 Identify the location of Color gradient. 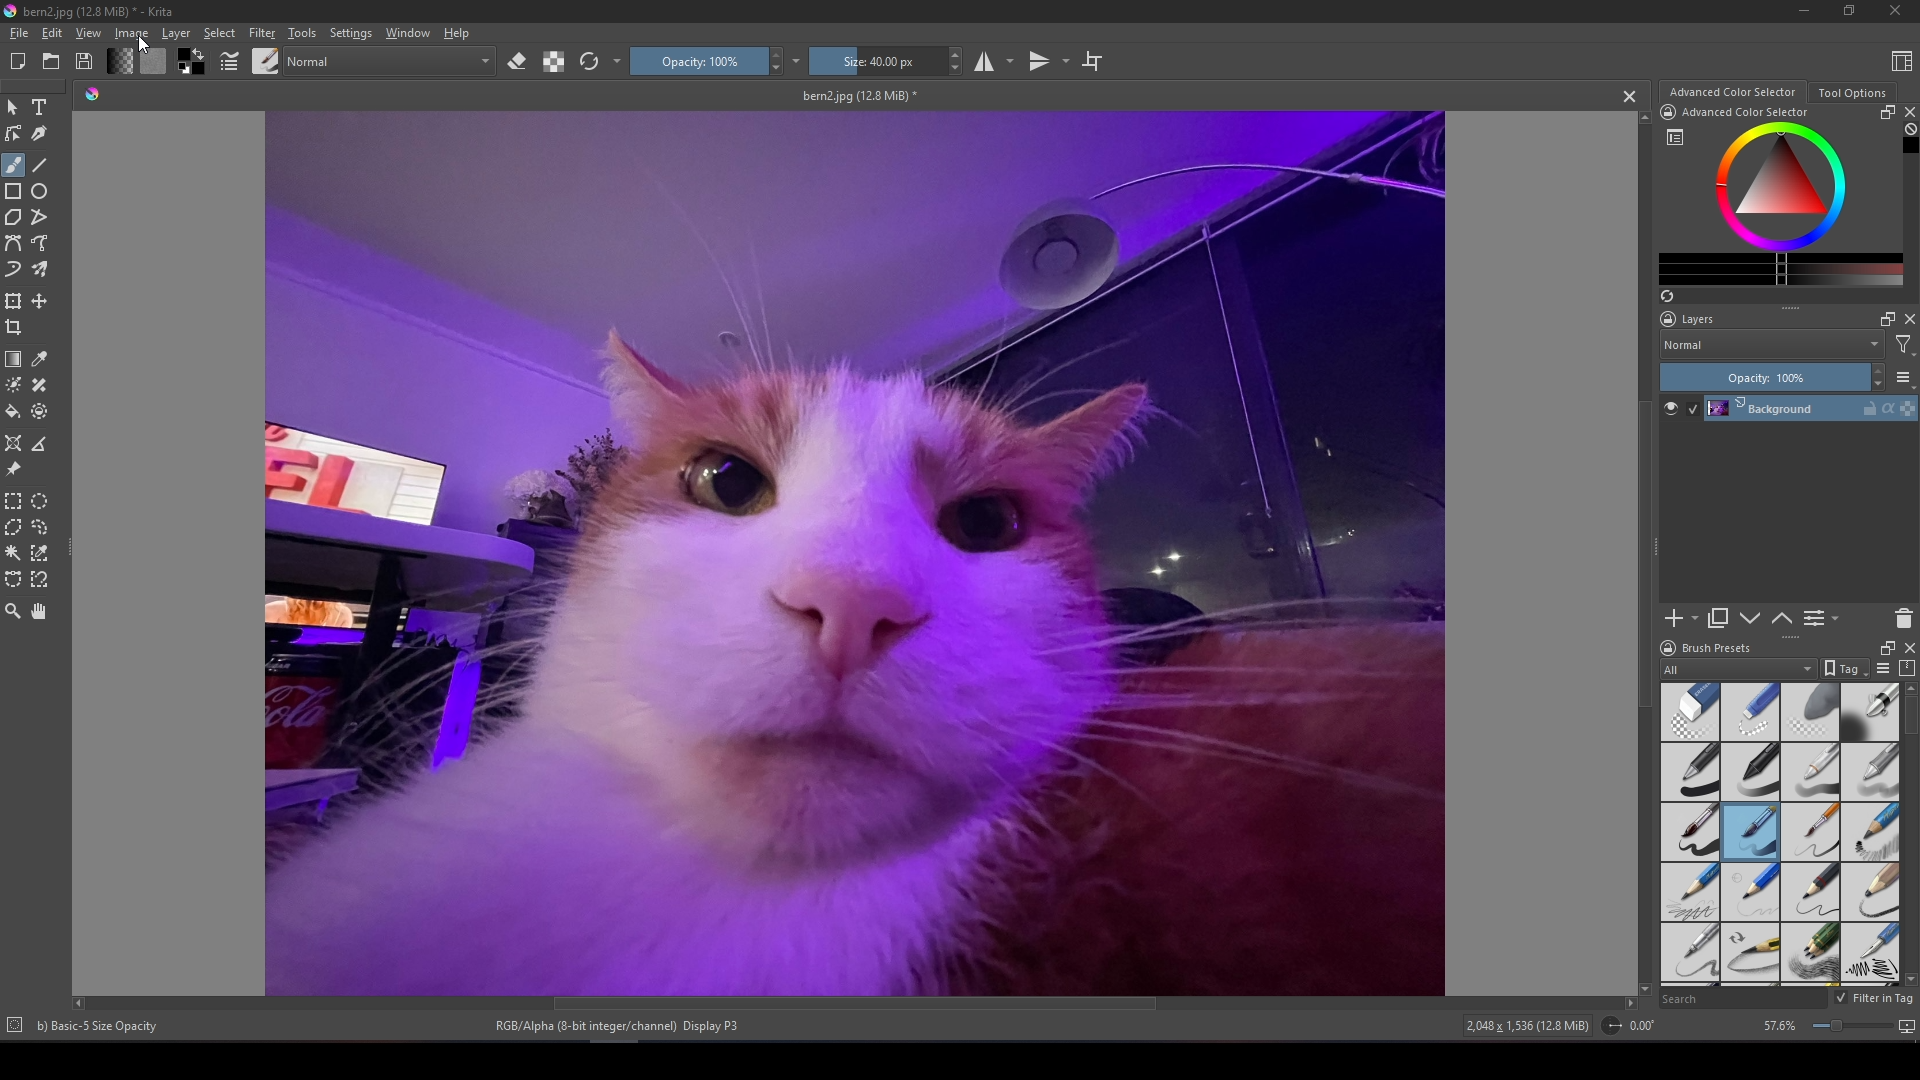
(1783, 268).